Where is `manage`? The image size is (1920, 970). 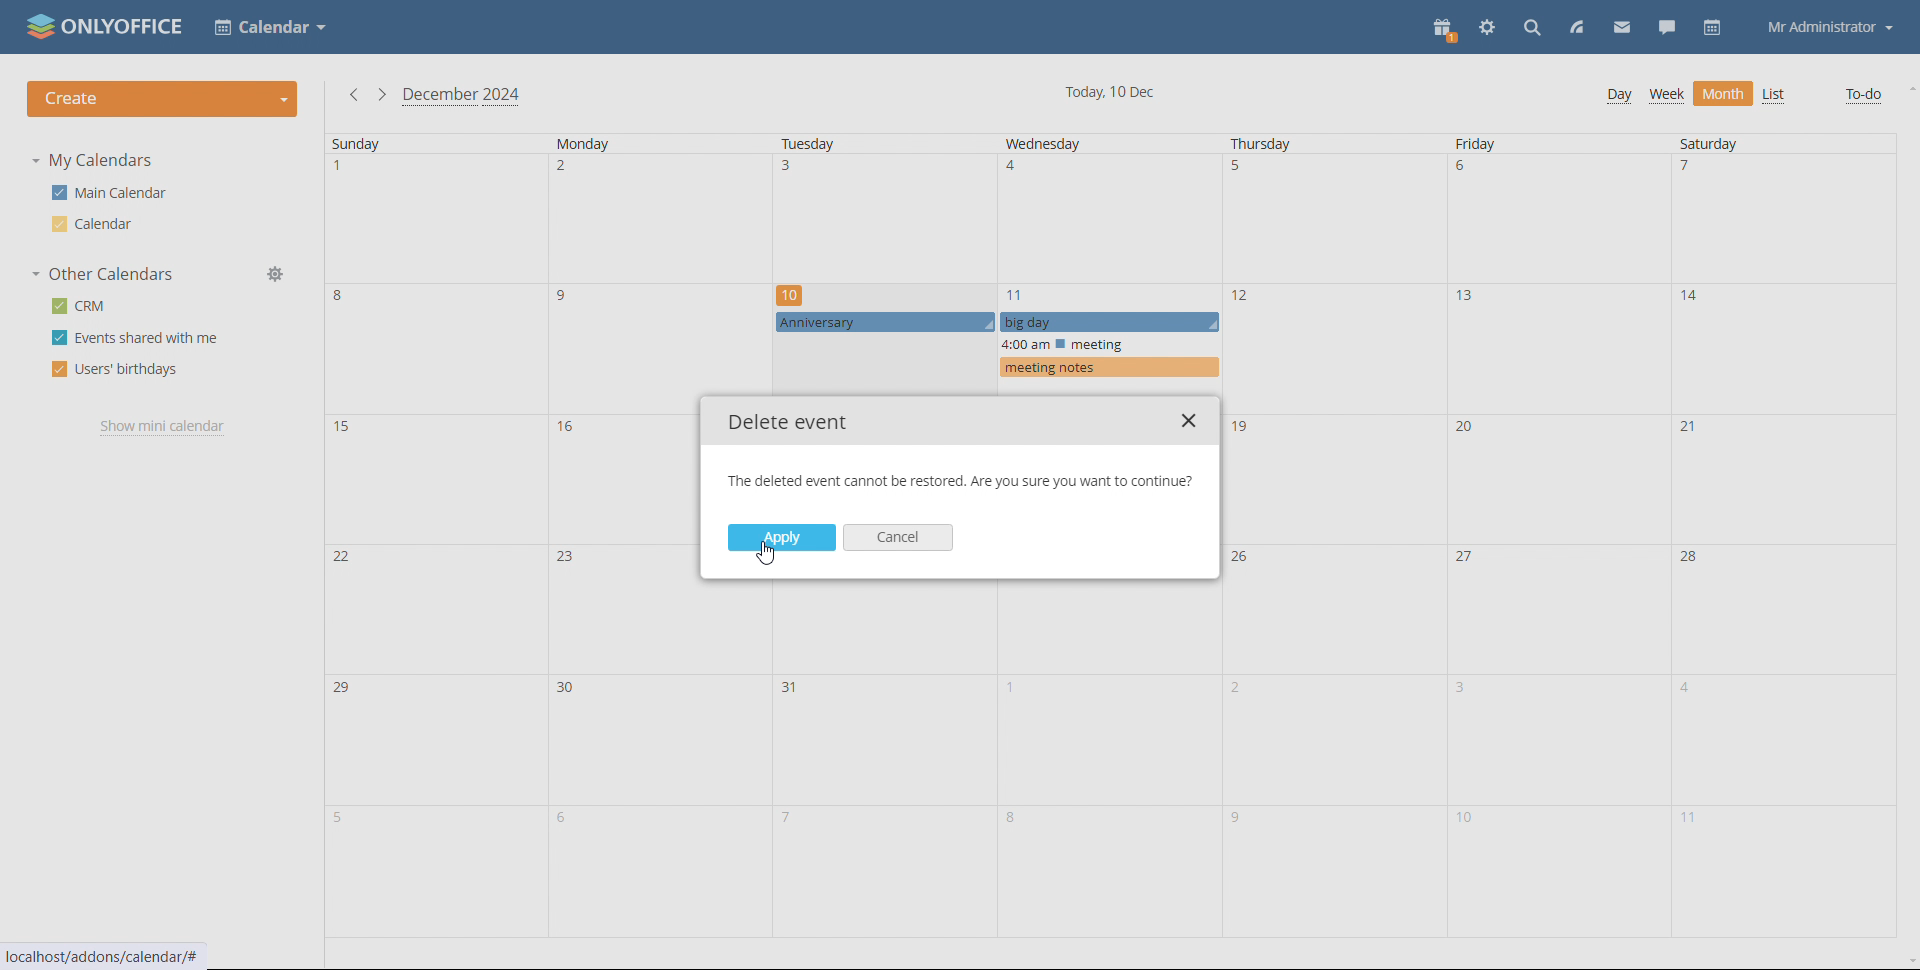
manage is located at coordinates (277, 274).